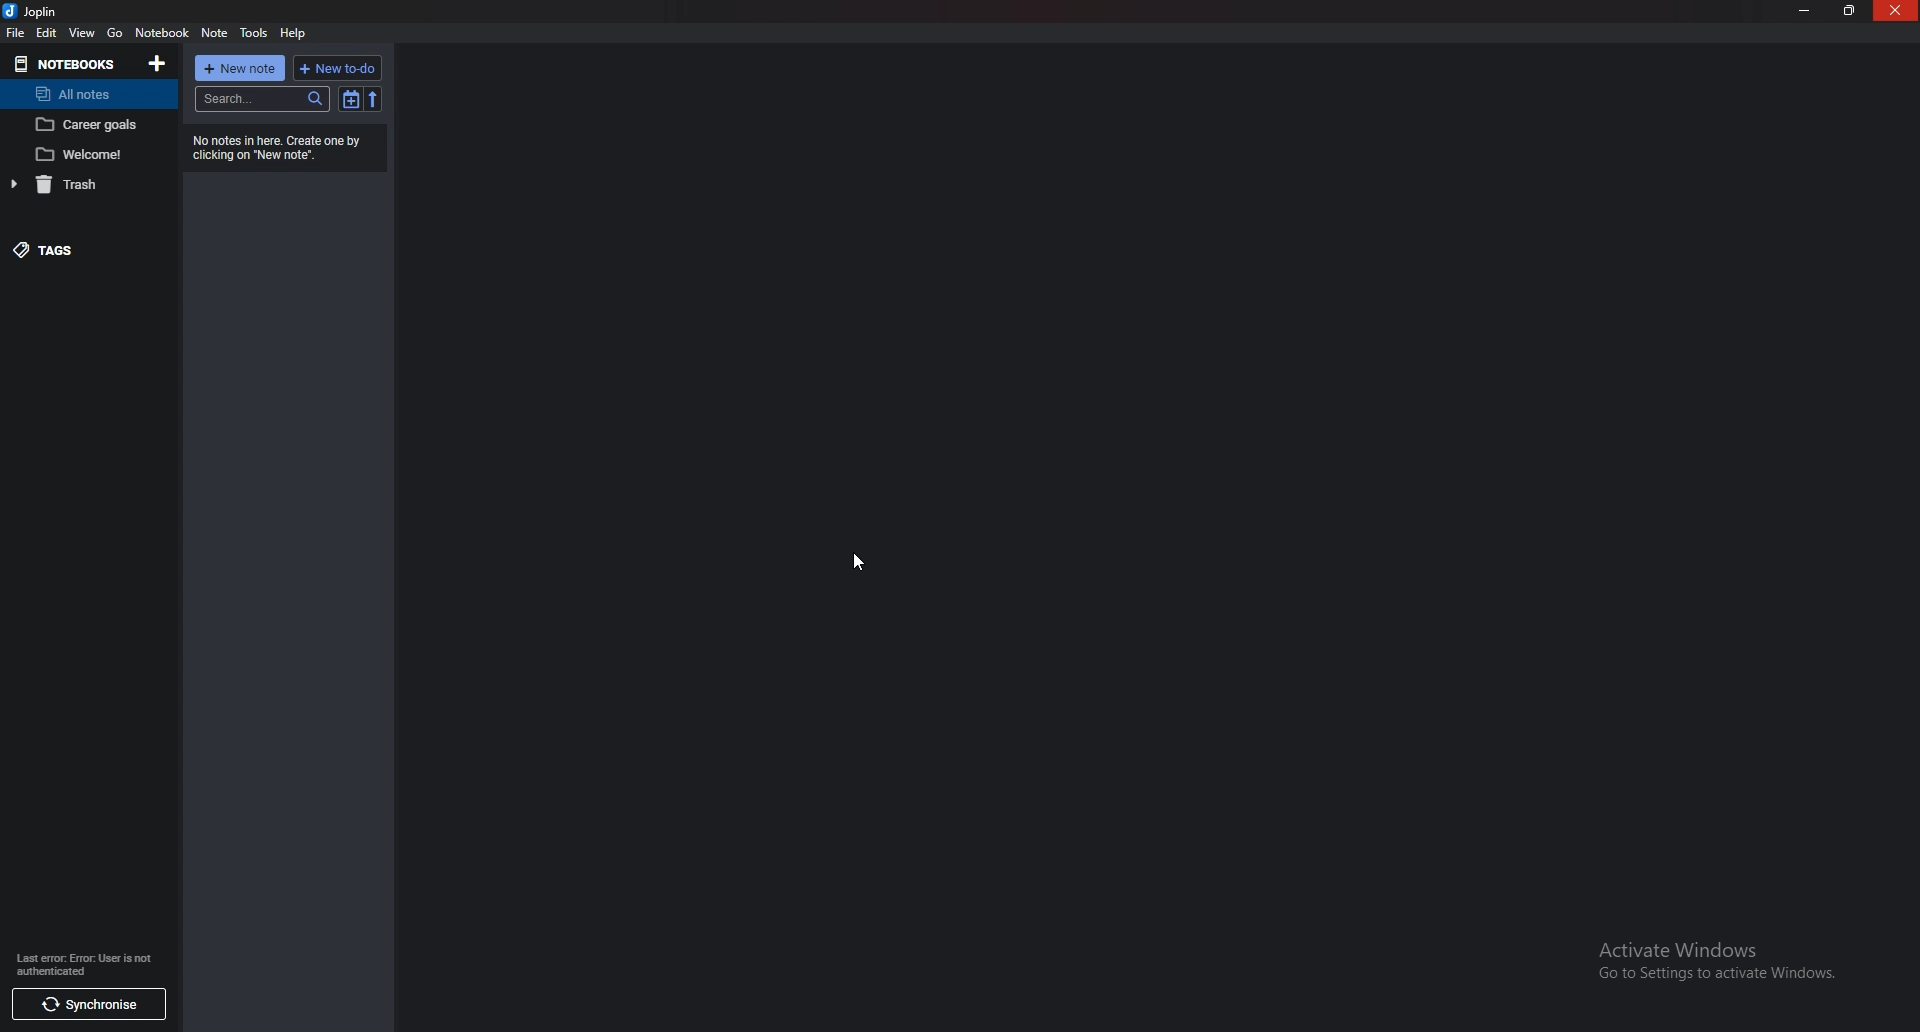  Describe the element at coordinates (215, 34) in the screenshot. I see `note` at that location.